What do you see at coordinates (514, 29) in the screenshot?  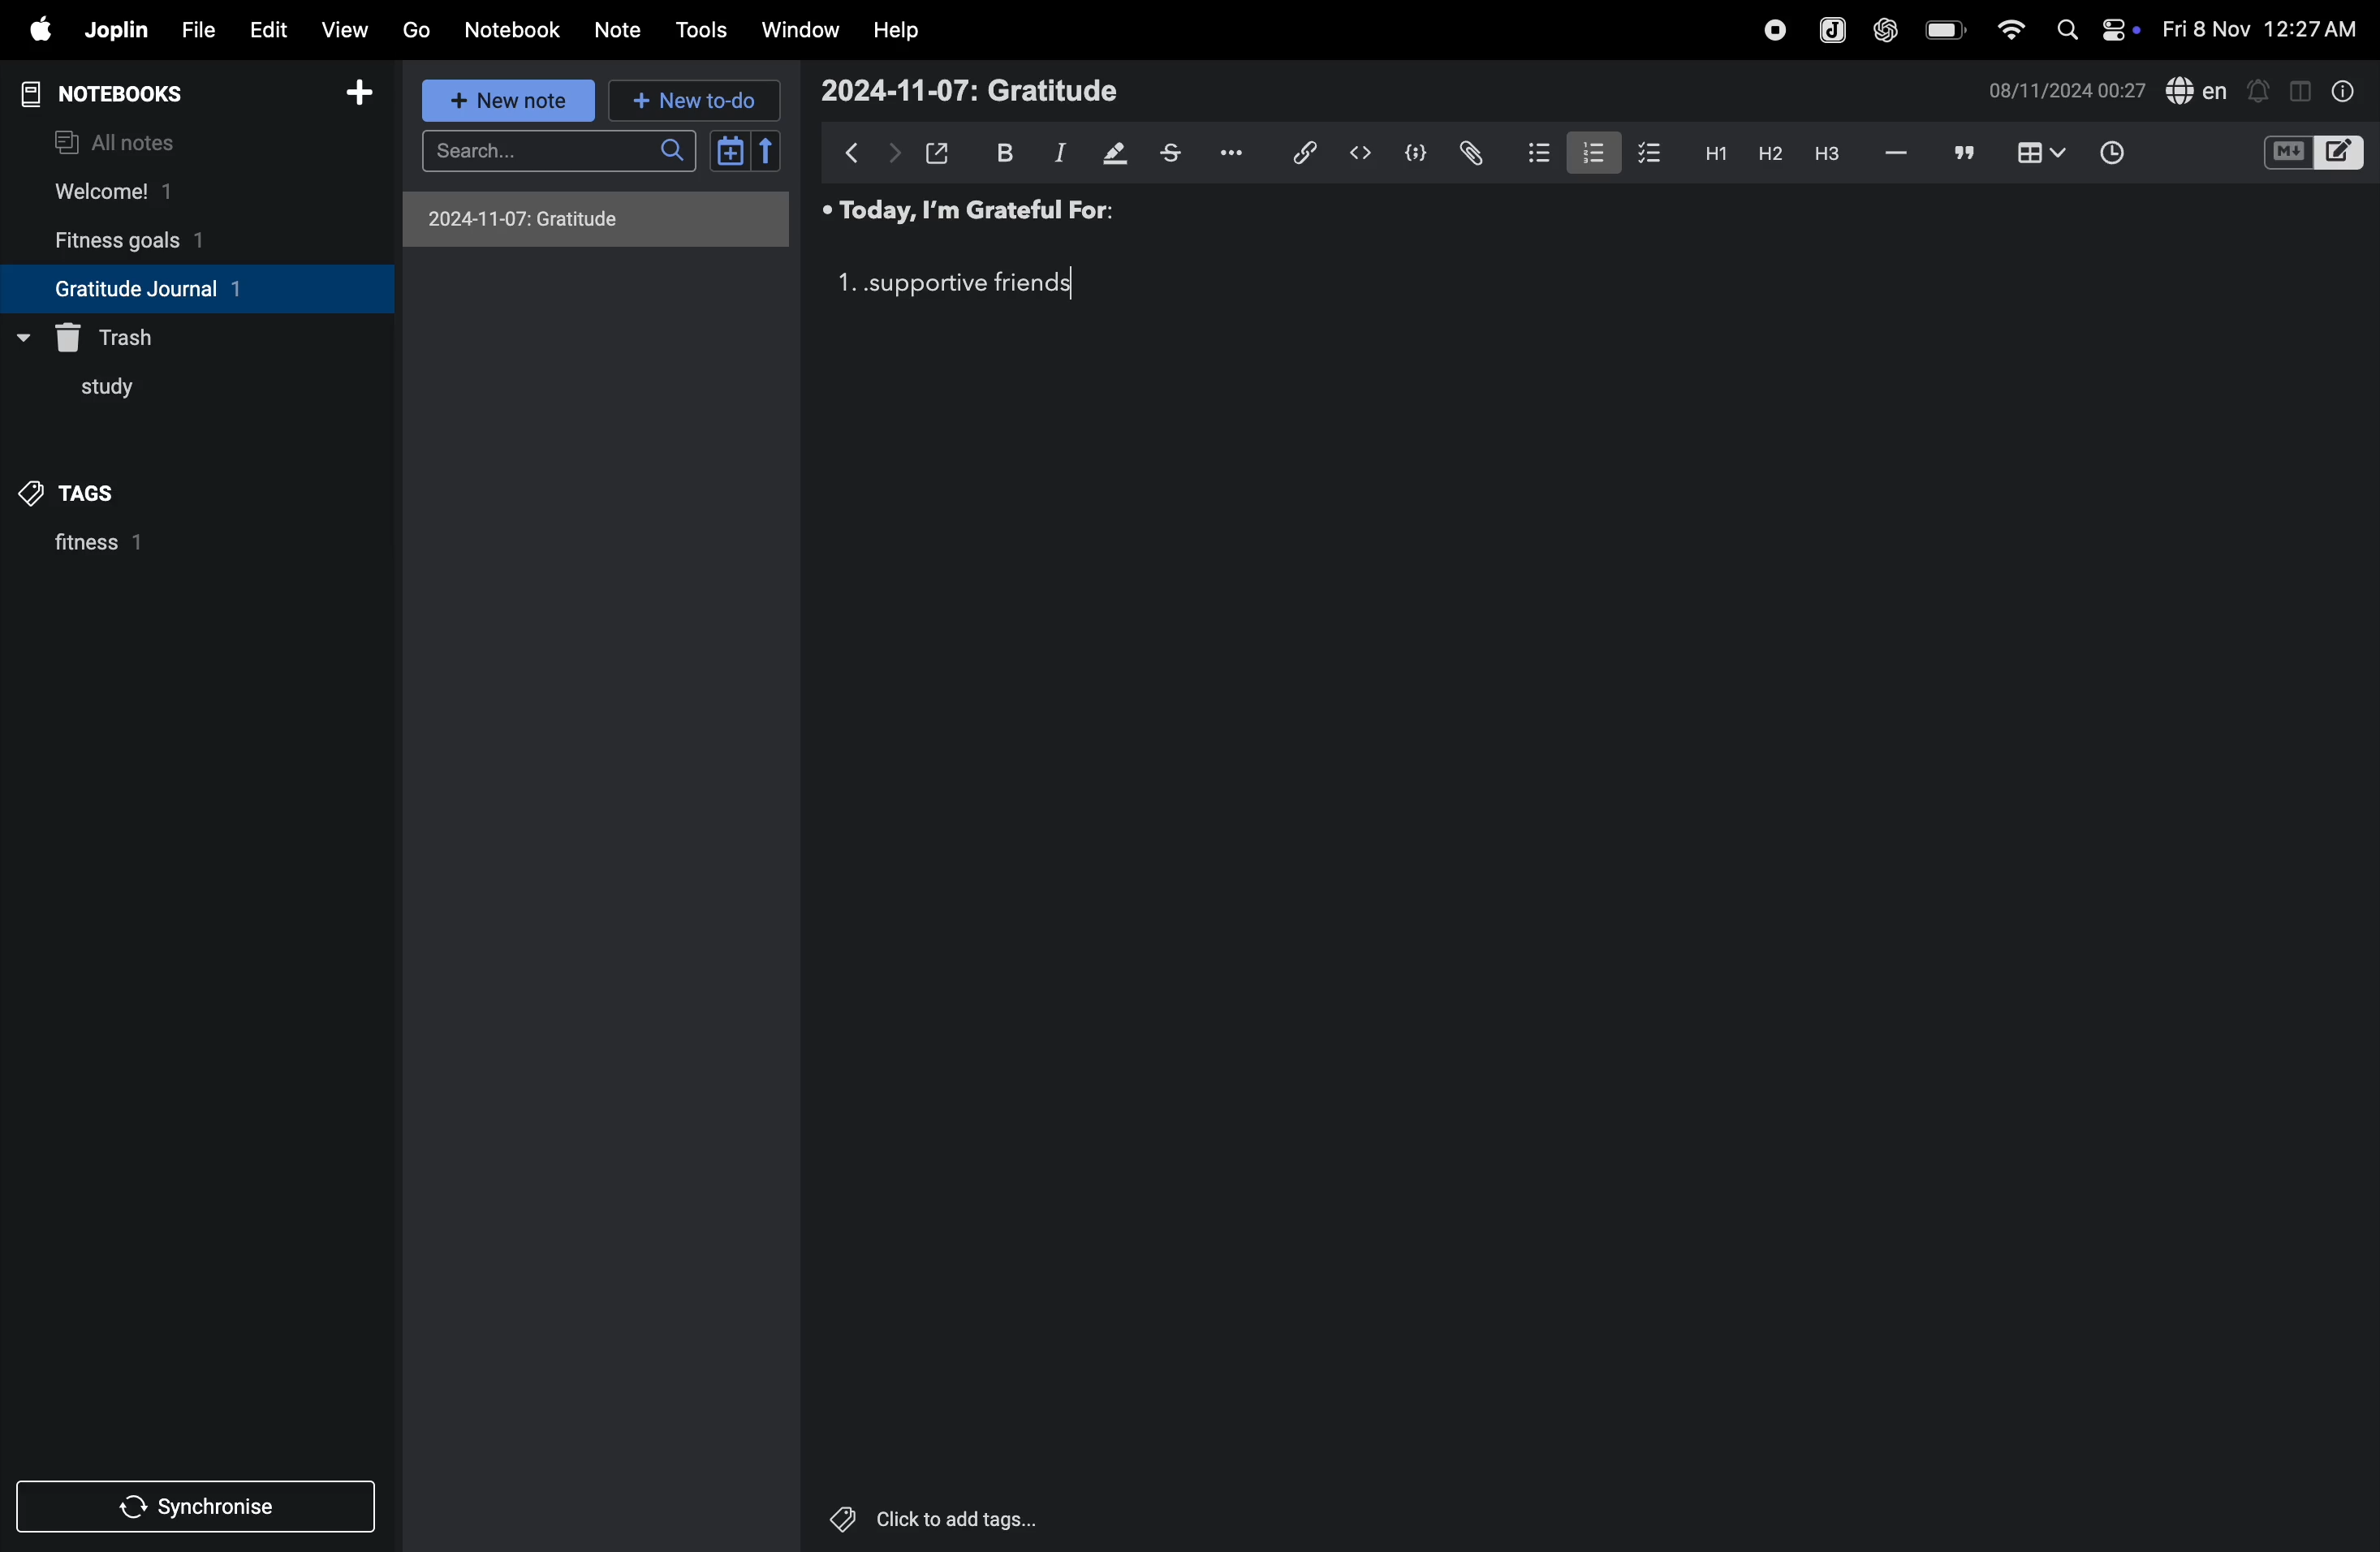 I see `notebook` at bounding box center [514, 29].